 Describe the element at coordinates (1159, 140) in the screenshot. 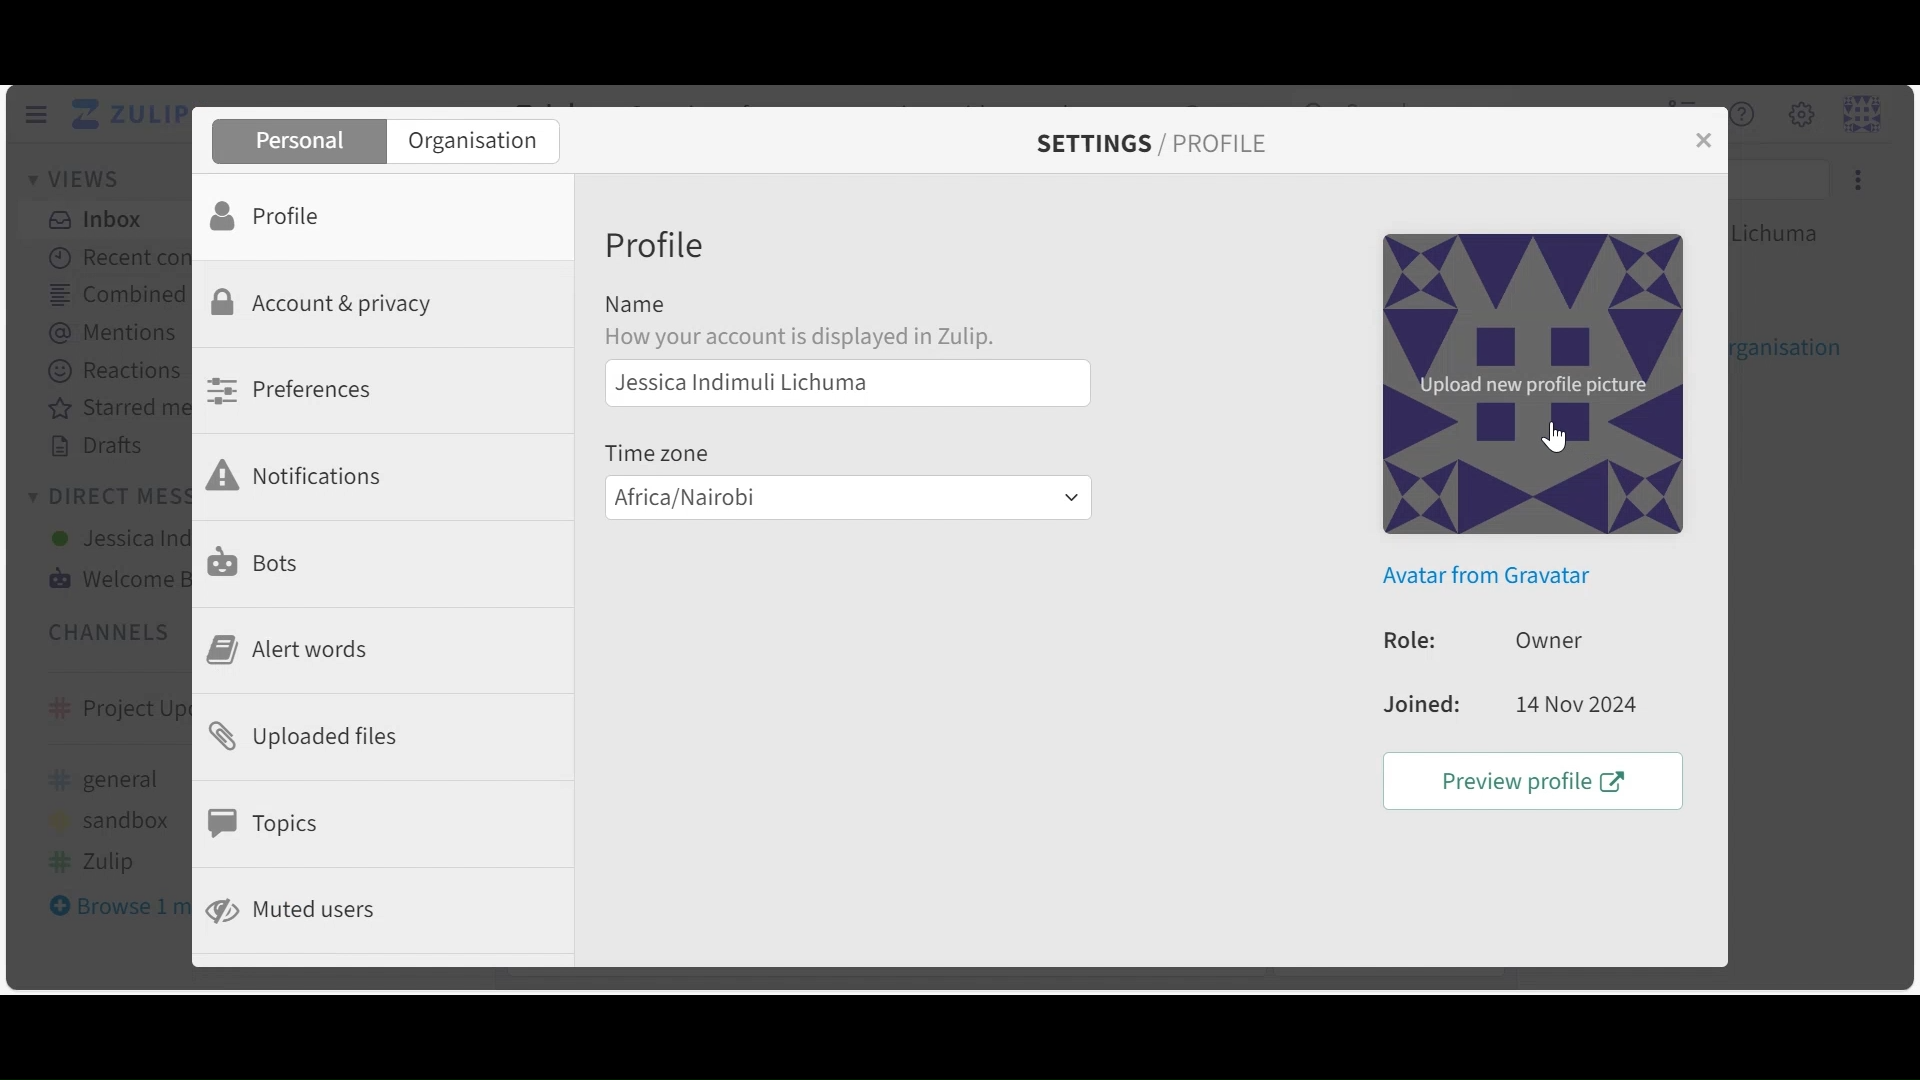

I see `Settings/Profile` at that location.